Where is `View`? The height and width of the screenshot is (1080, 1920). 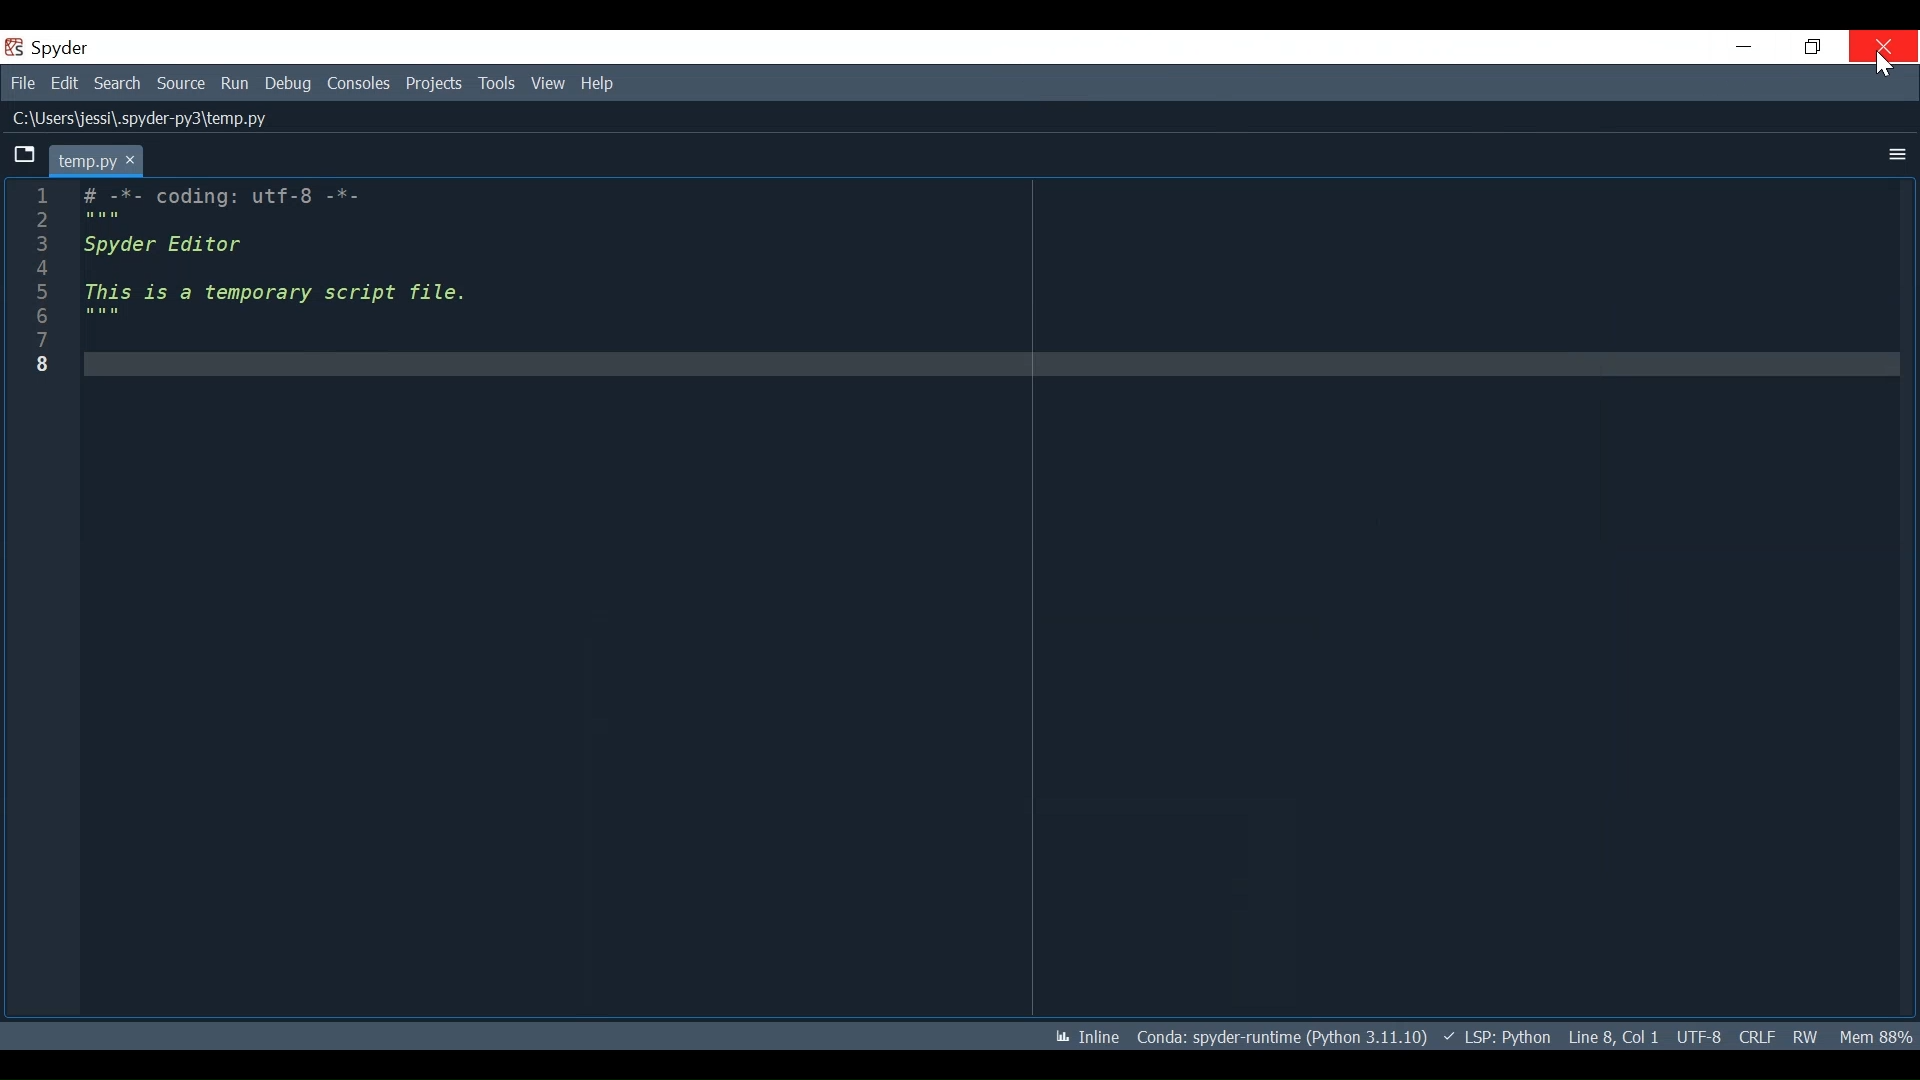 View is located at coordinates (548, 84).